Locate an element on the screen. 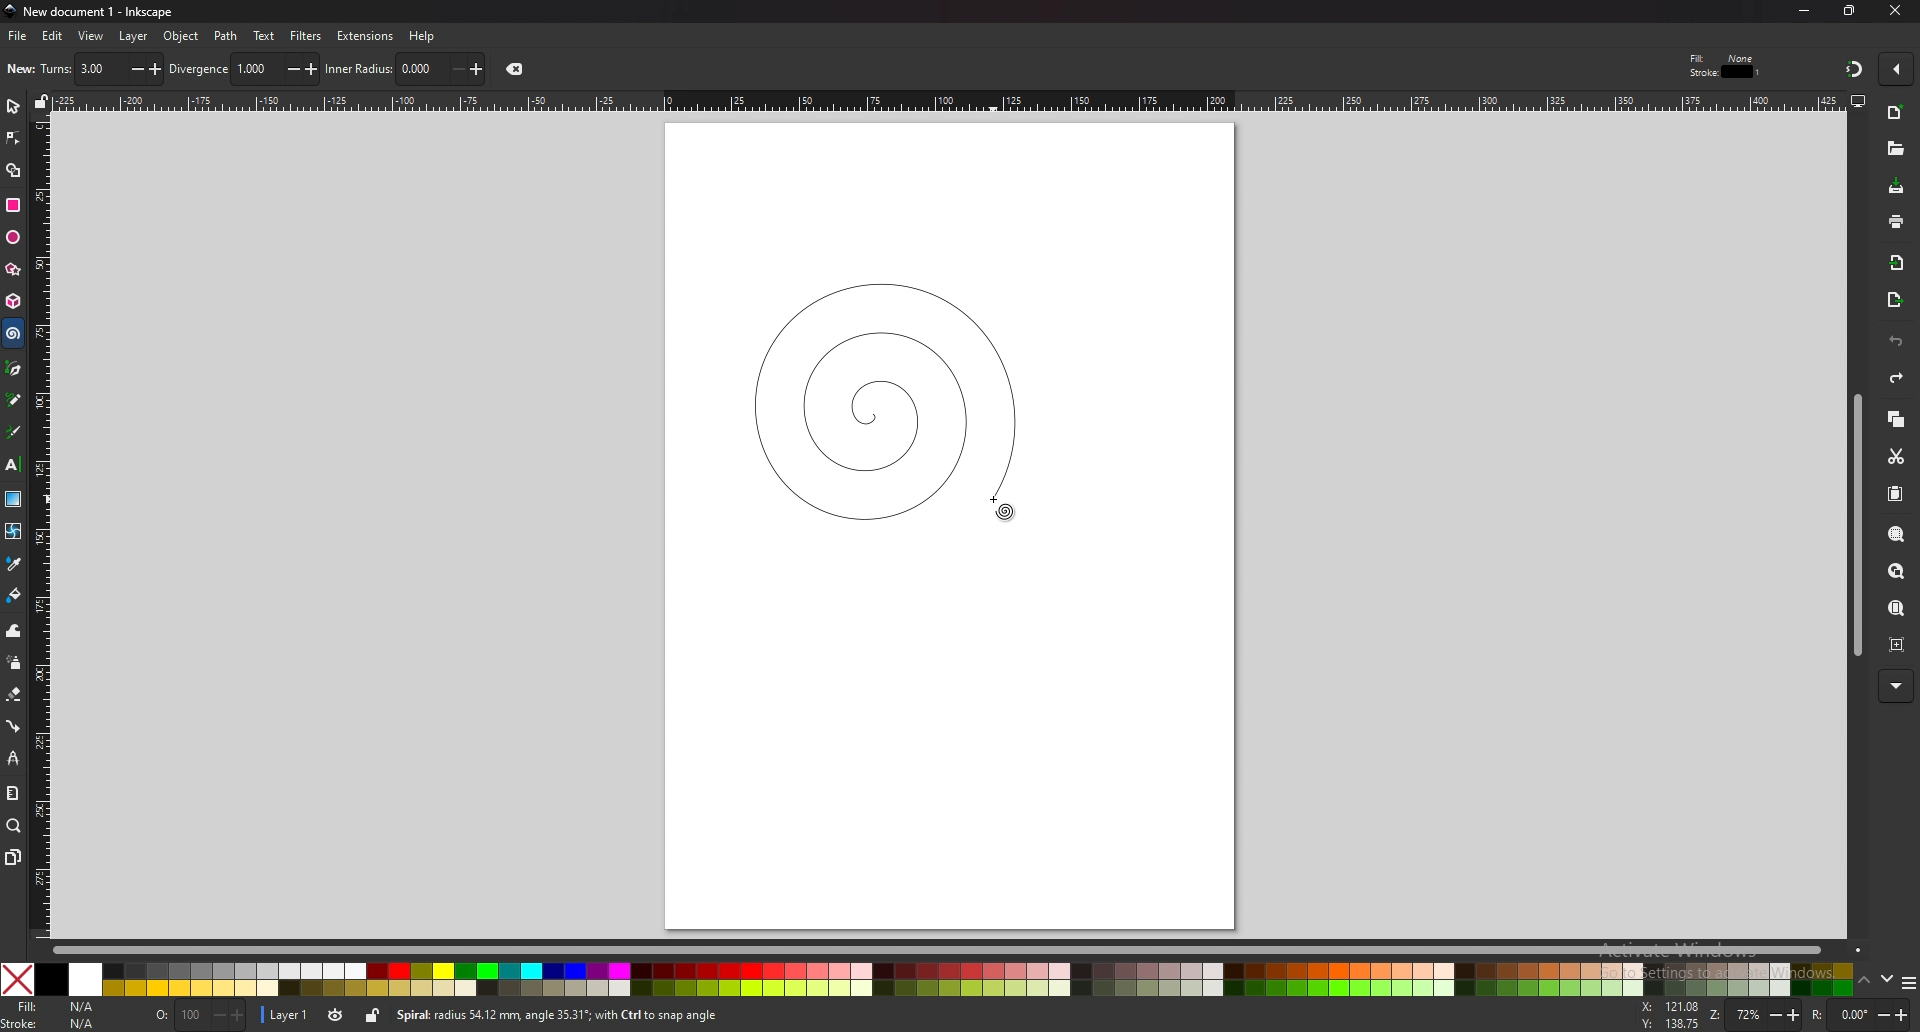 This screenshot has height=1032, width=1920. inner radius: 0.000 is located at coordinates (405, 69).